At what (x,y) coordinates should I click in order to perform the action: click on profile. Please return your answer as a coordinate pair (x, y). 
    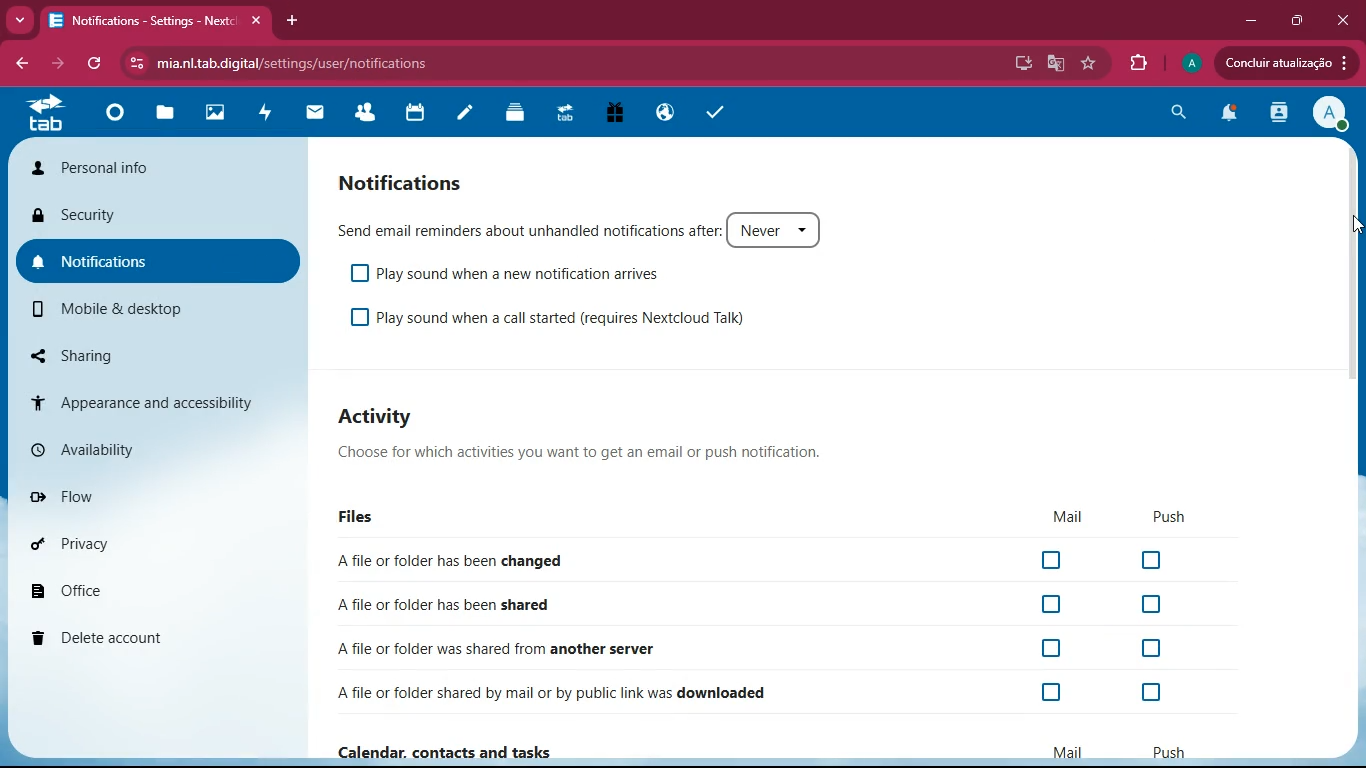
    Looking at the image, I should click on (1192, 63).